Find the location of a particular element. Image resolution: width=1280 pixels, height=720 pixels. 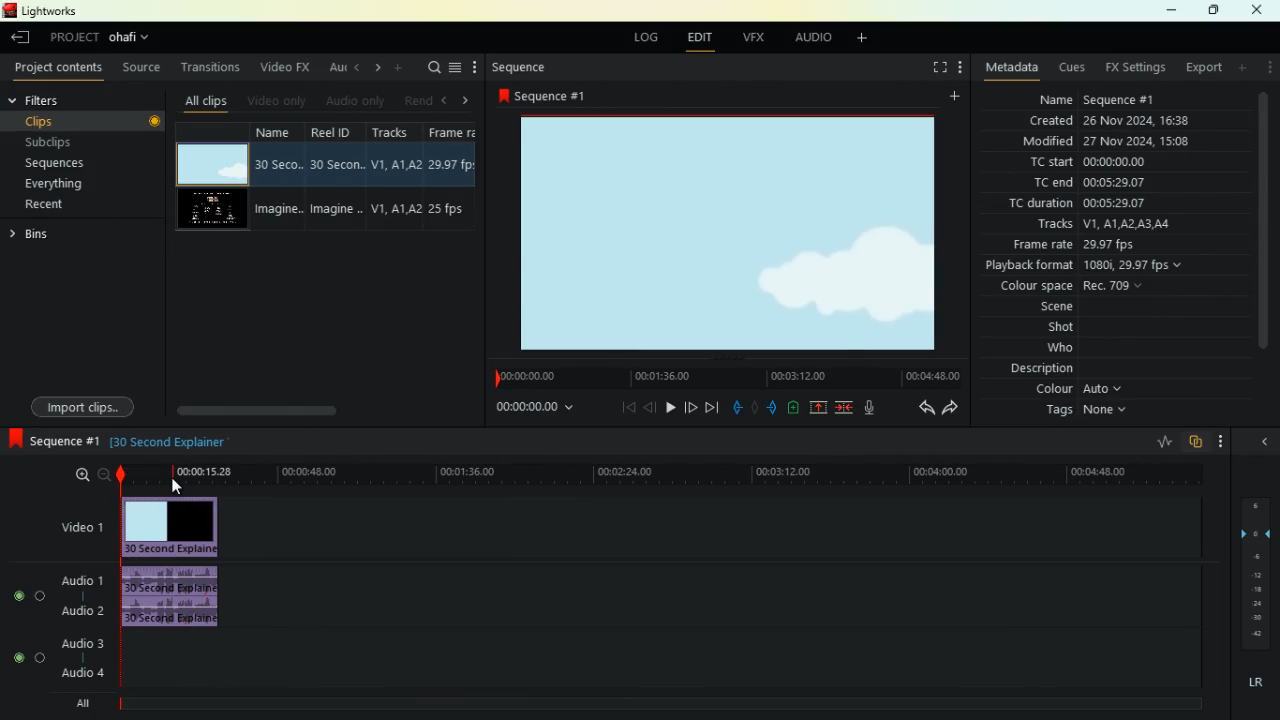

right is located at coordinates (468, 102).